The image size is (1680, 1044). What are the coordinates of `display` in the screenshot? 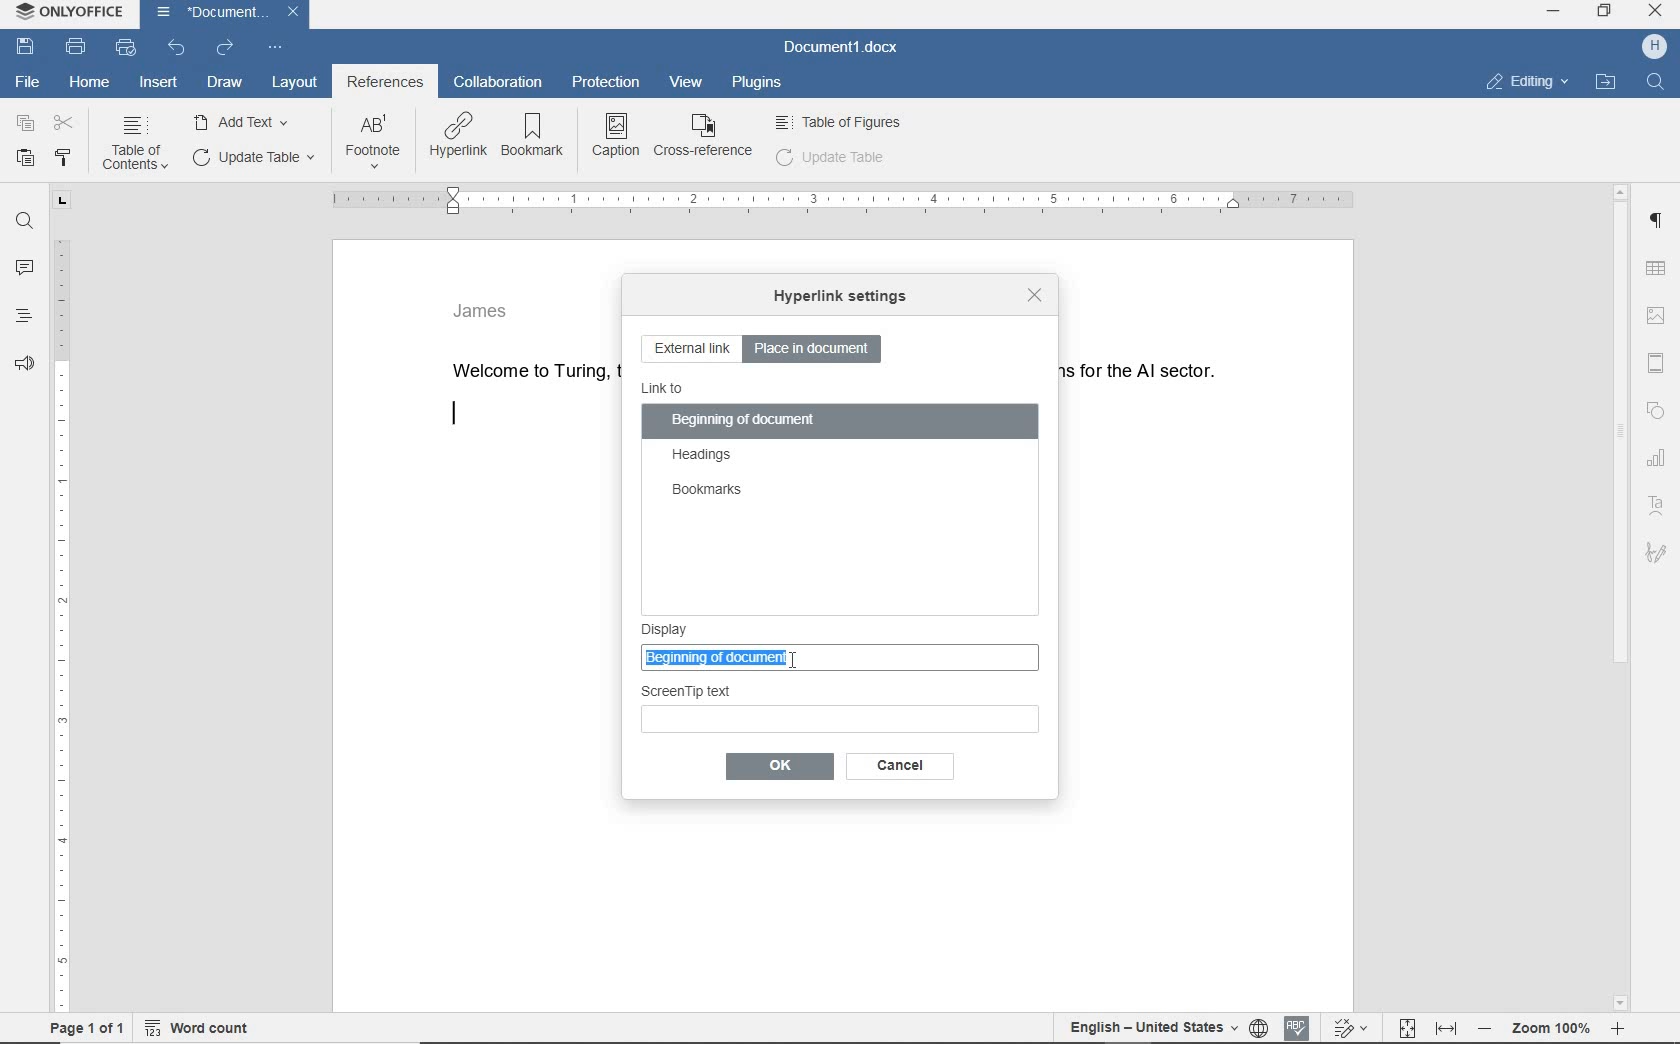 It's located at (843, 623).